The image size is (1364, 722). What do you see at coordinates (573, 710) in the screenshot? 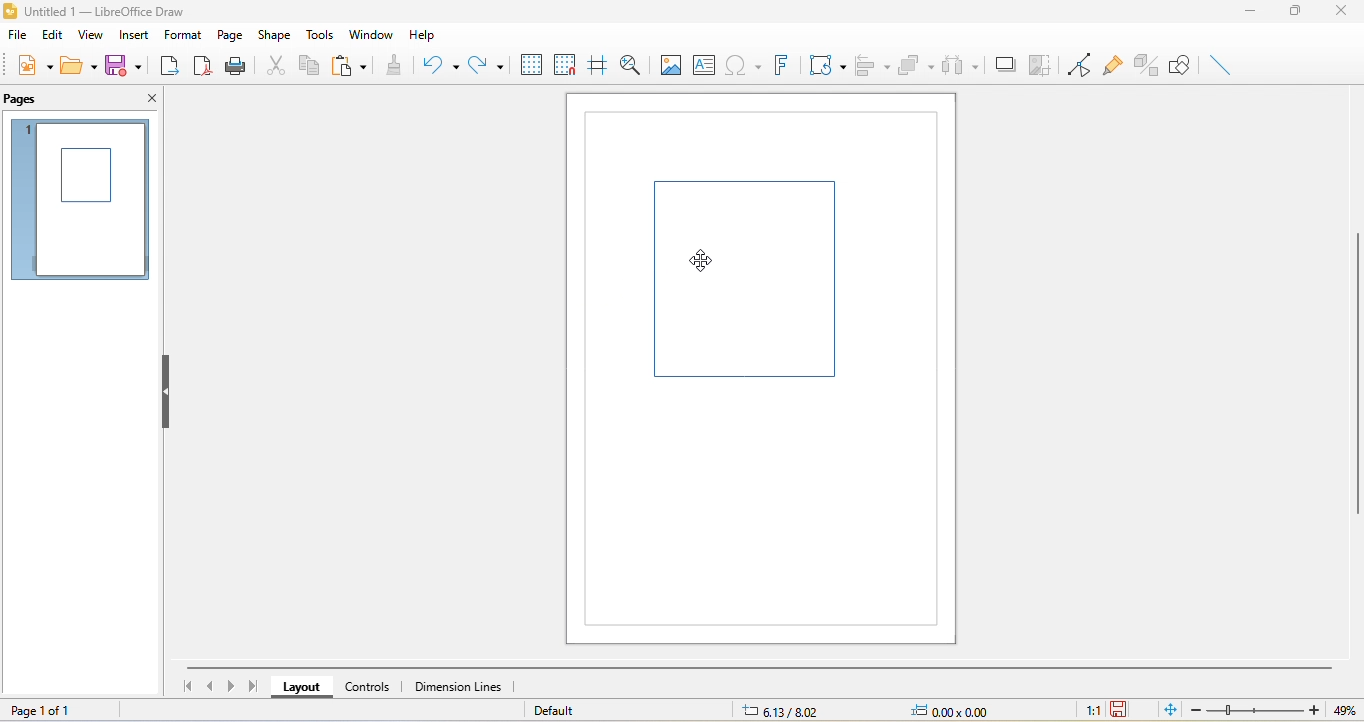
I see `default` at bounding box center [573, 710].